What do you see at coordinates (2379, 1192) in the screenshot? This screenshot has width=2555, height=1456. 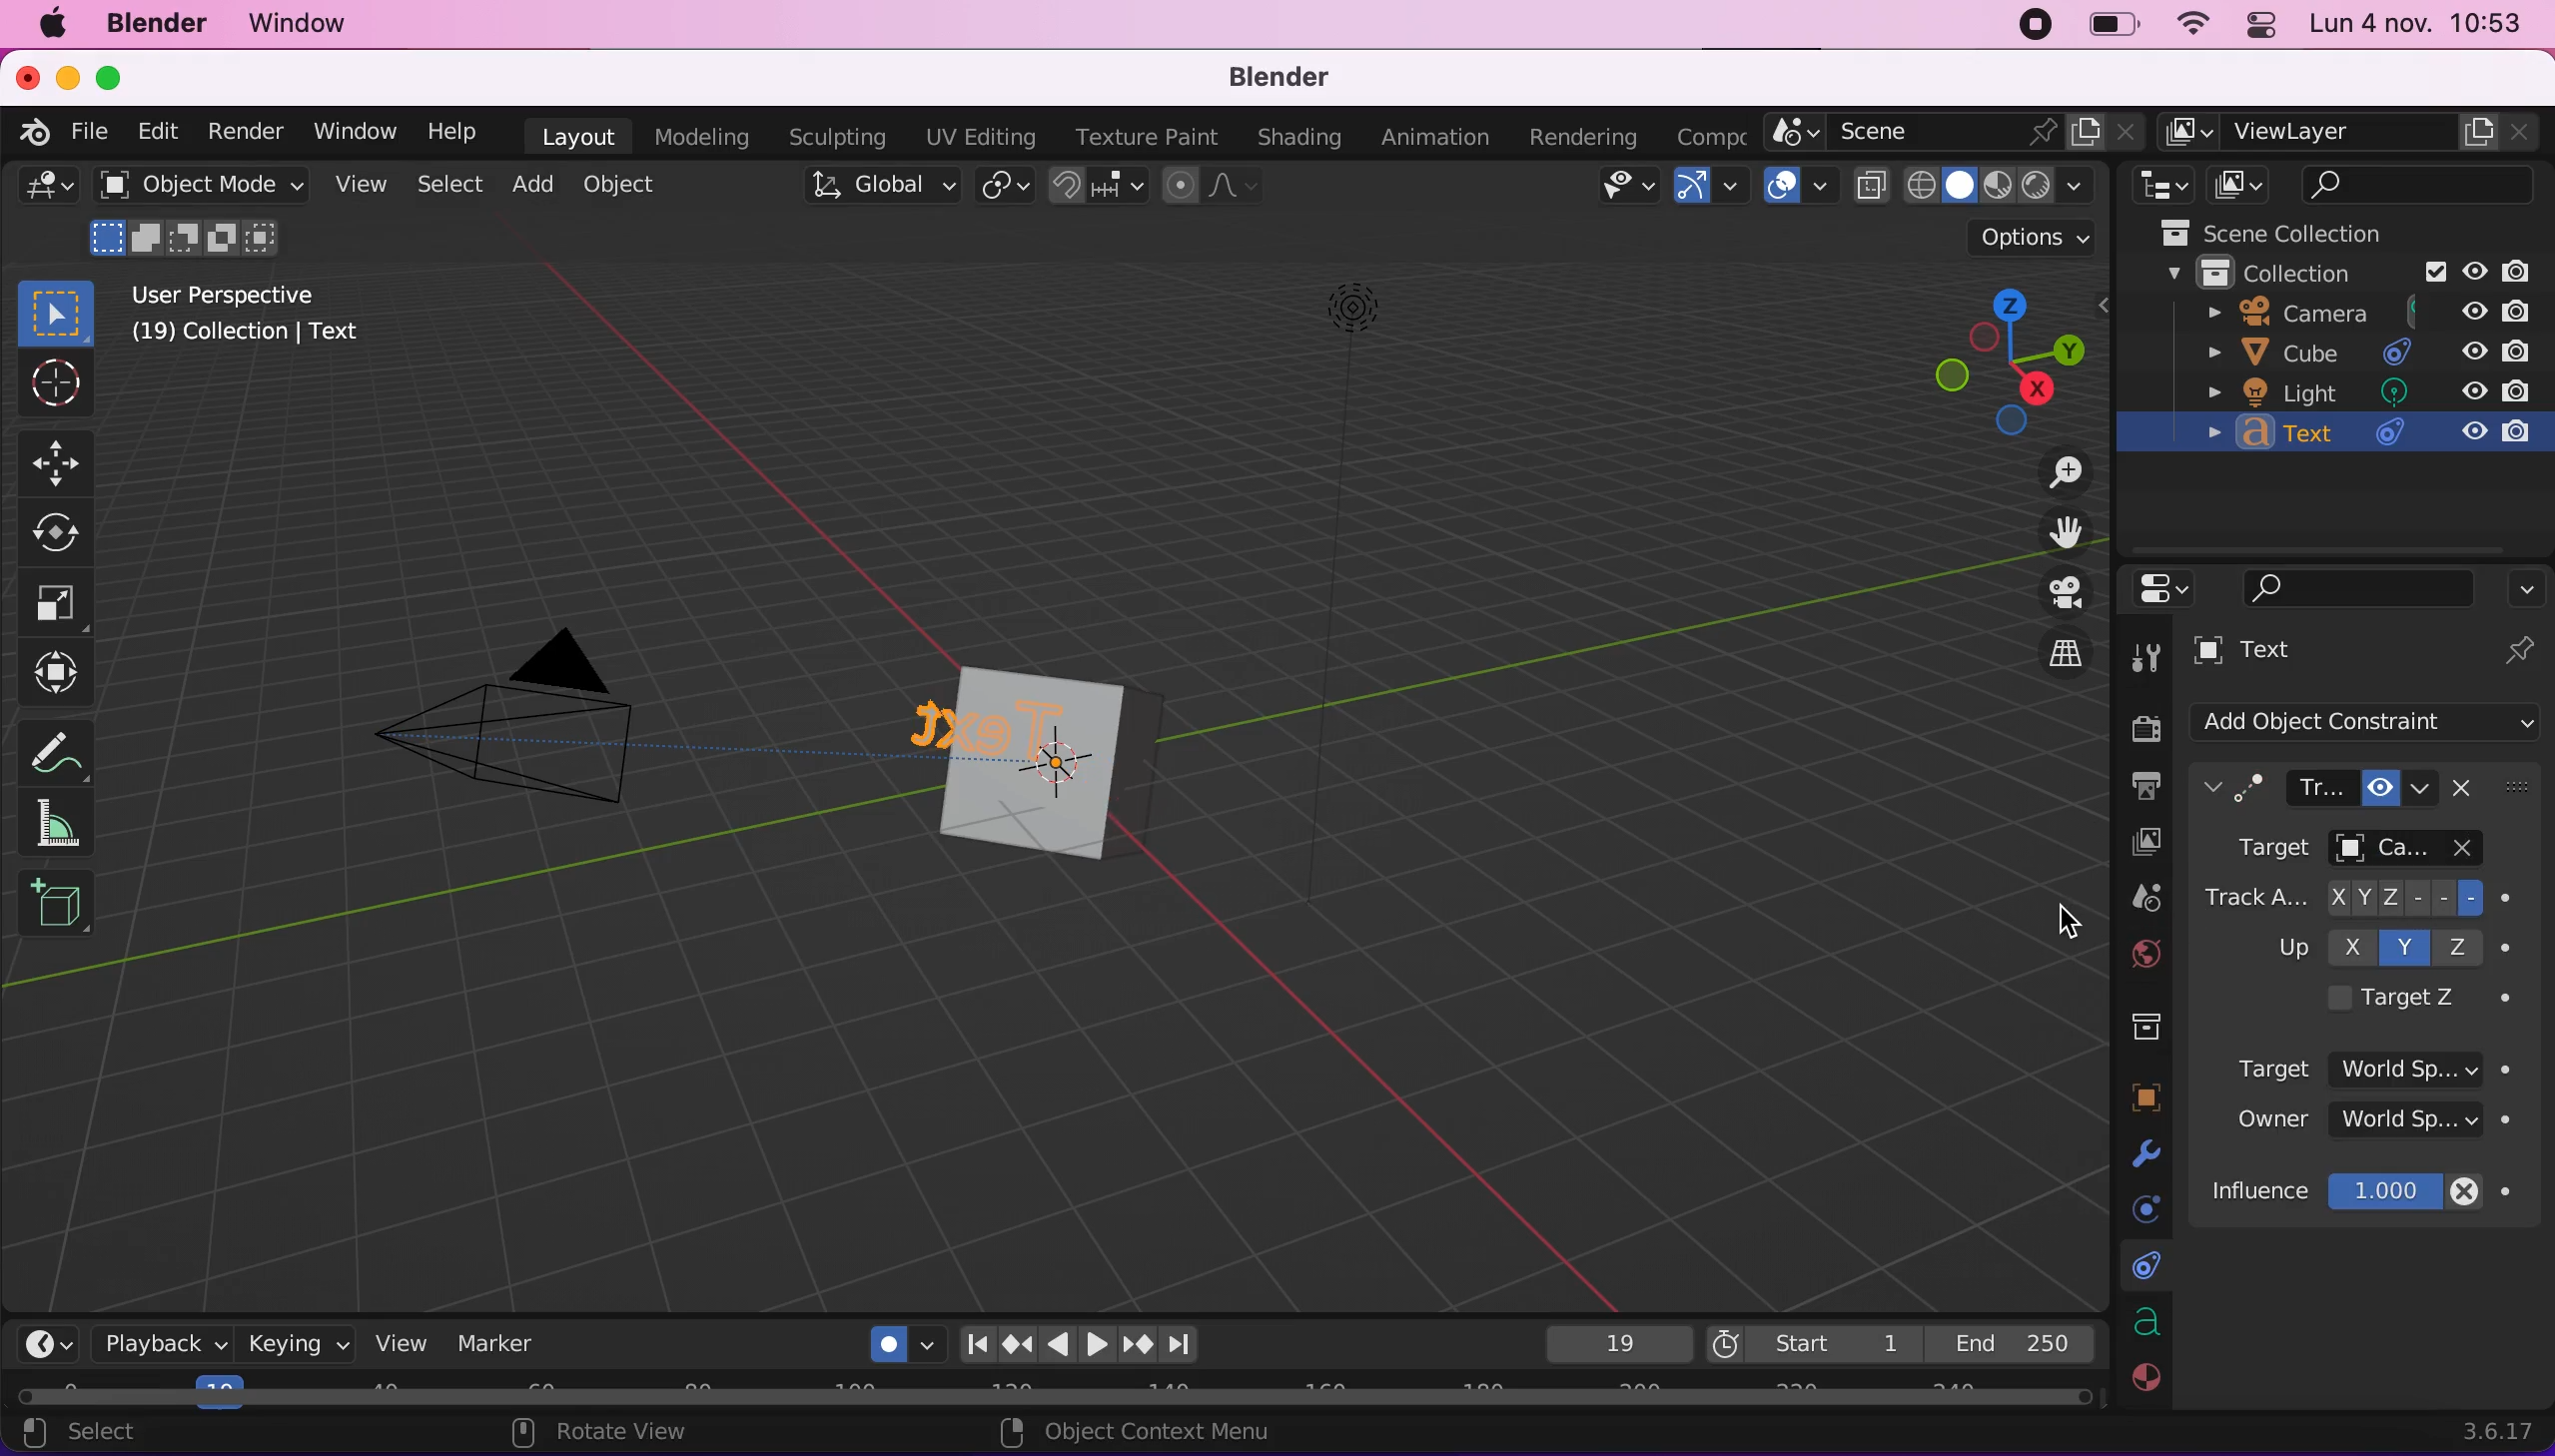 I see `influence 1.000` at bounding box center [2379, 1192].